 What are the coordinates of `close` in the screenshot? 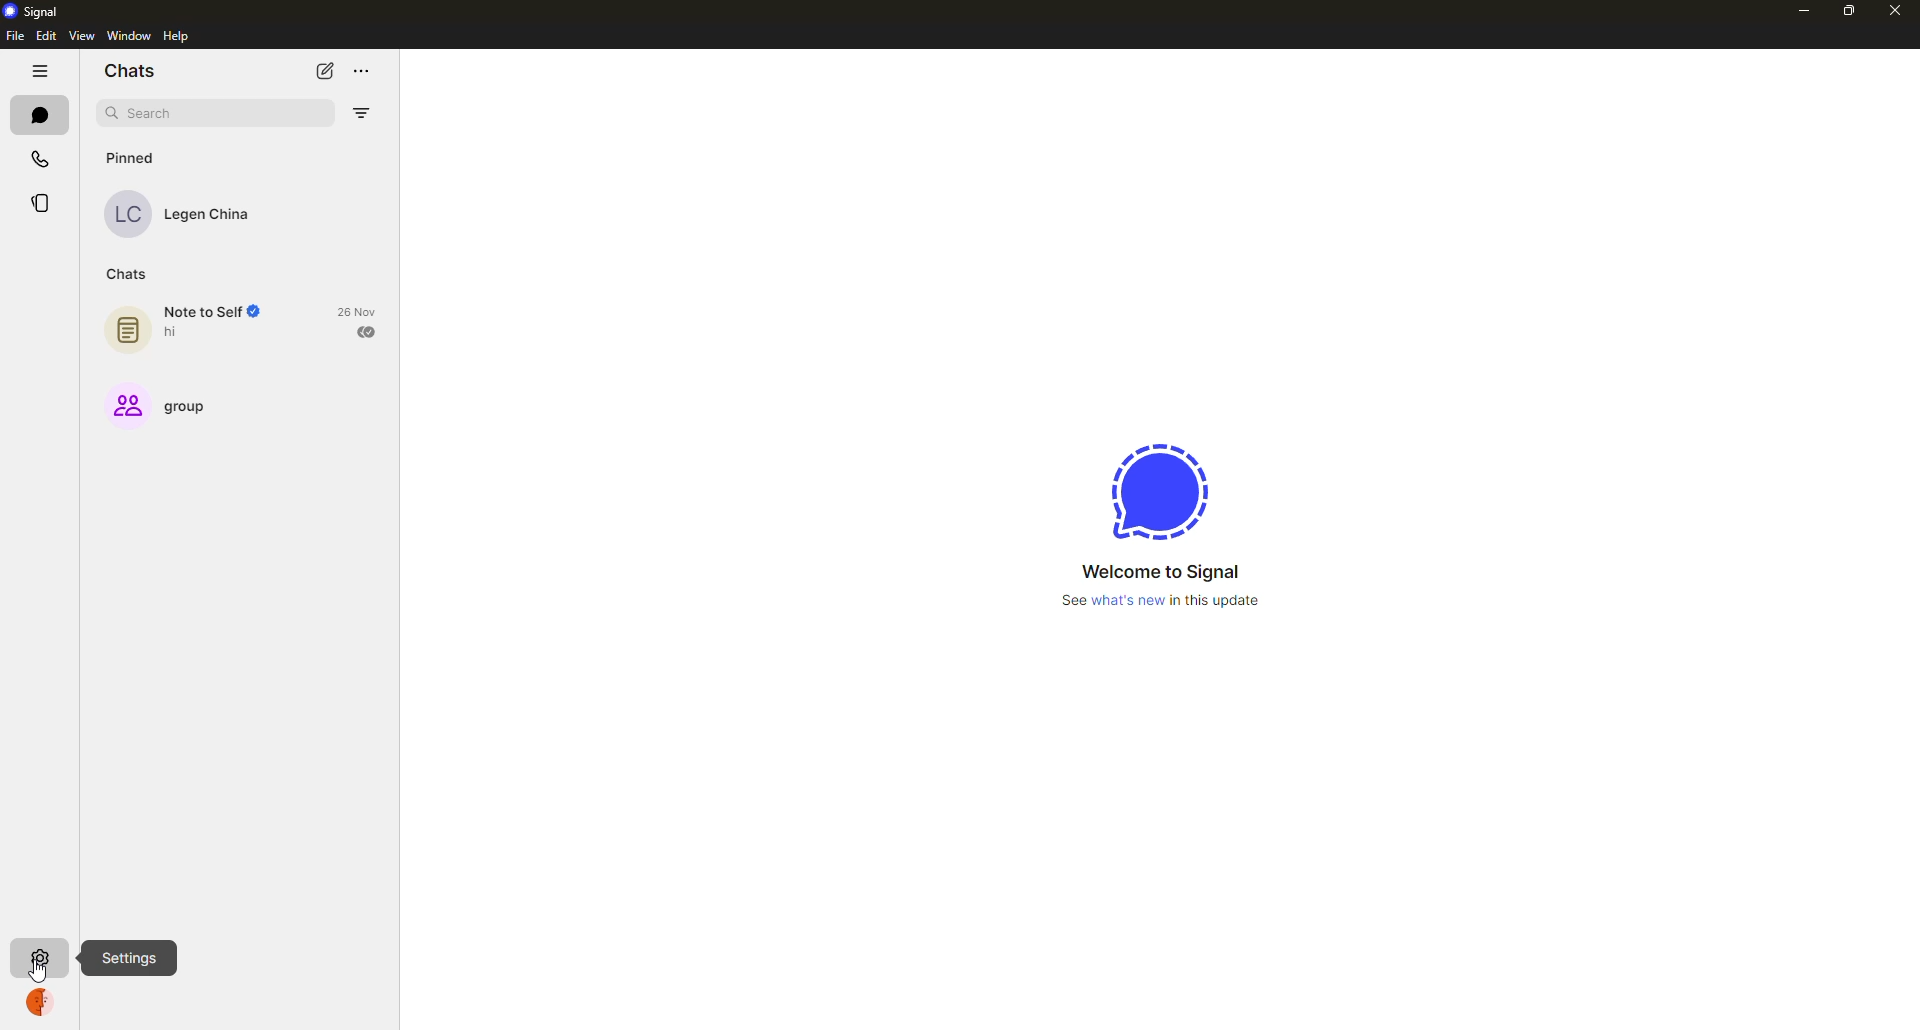 It's located at (1899, 10).